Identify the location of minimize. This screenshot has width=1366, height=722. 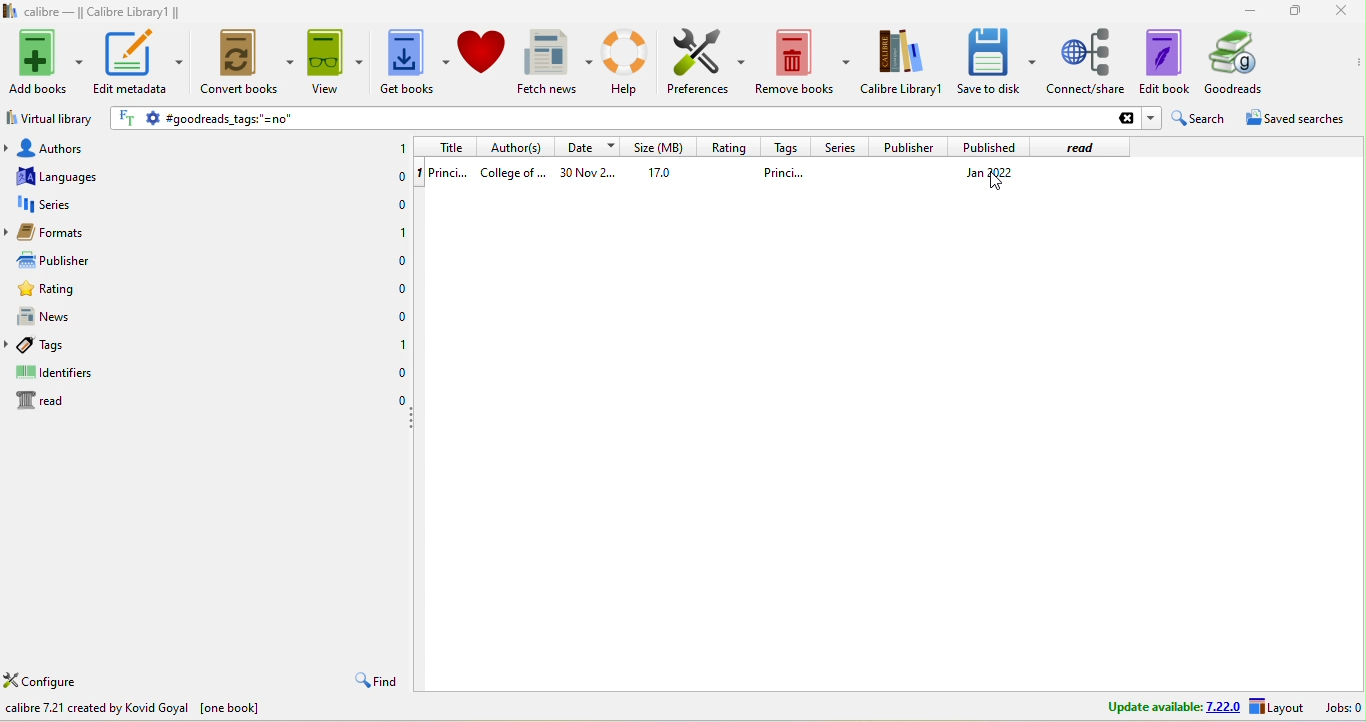
(1248, 11).